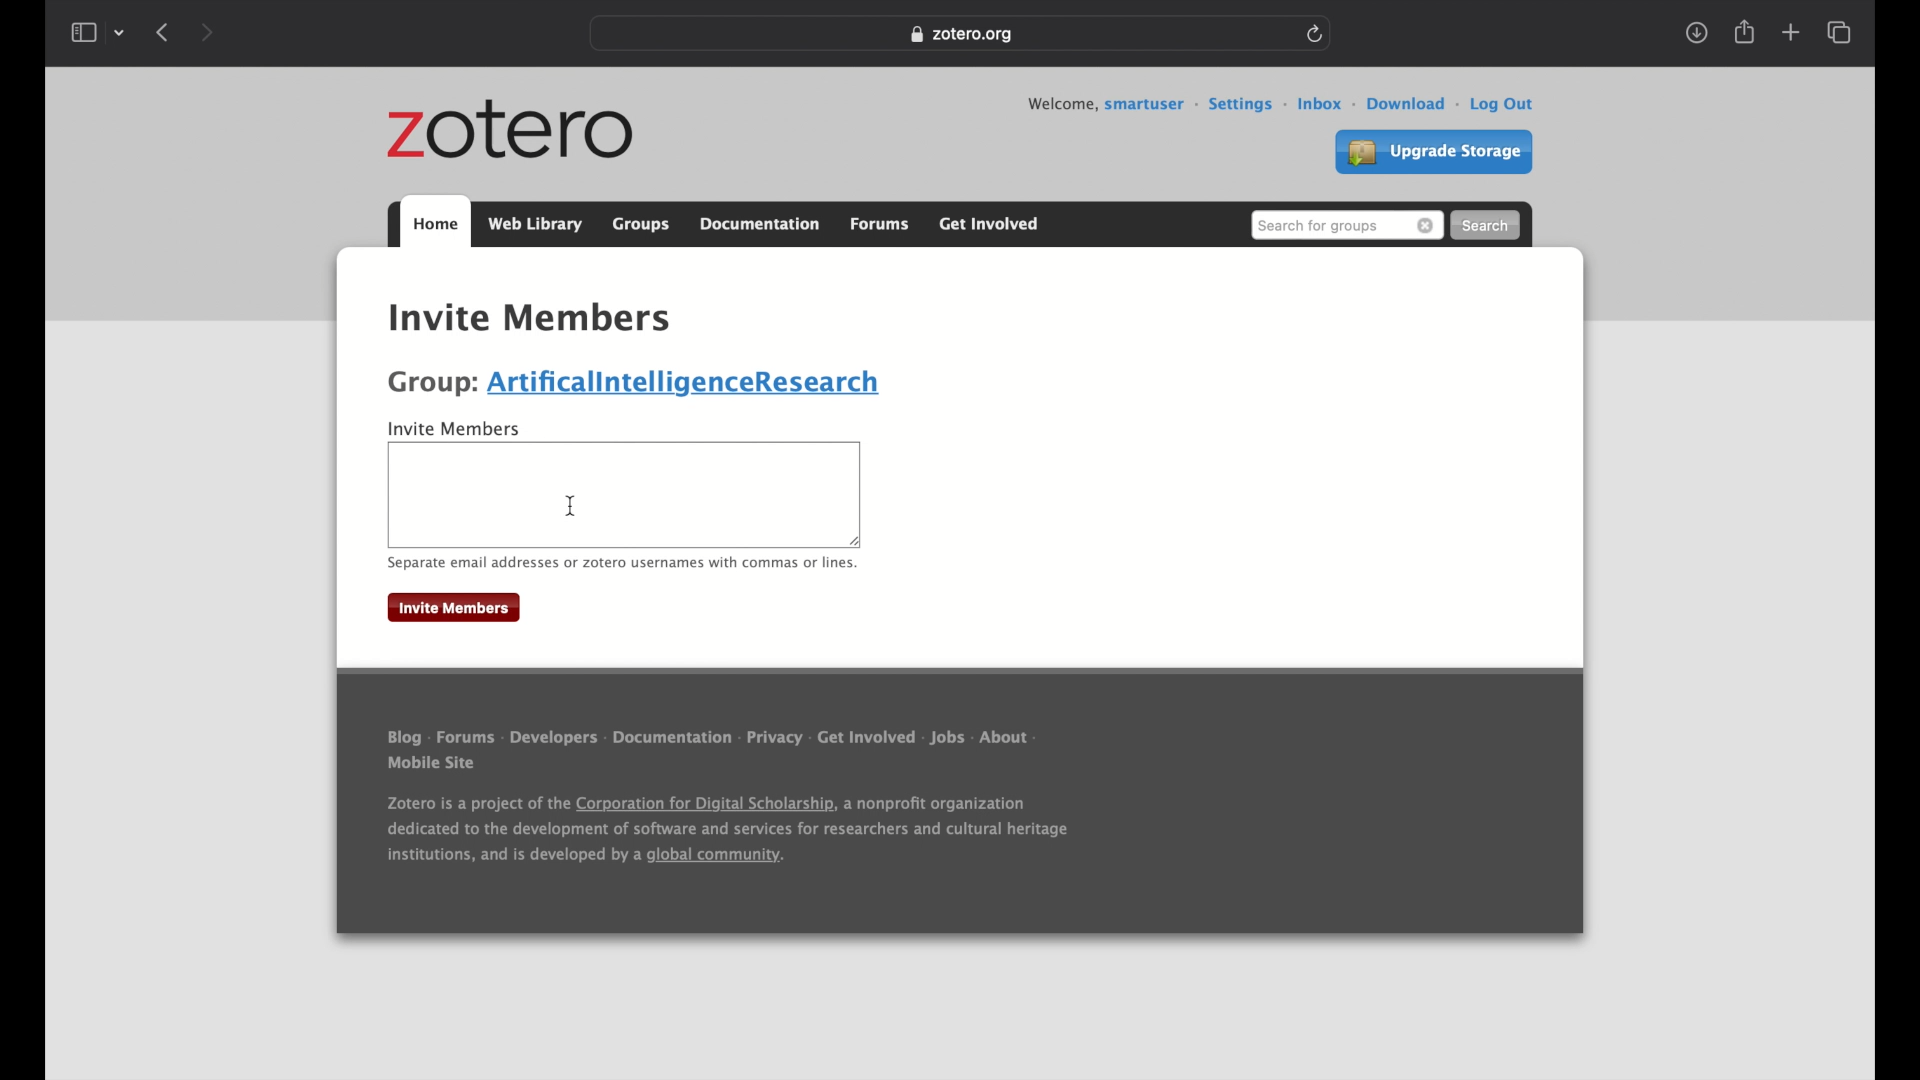 Image resolution: width=1920 pixels, height=1080 pixels. What do you see at coordinates (691, 384) in the screenshot?
I see `artificialintelligenceresearch` at bounding box center [691, 384].